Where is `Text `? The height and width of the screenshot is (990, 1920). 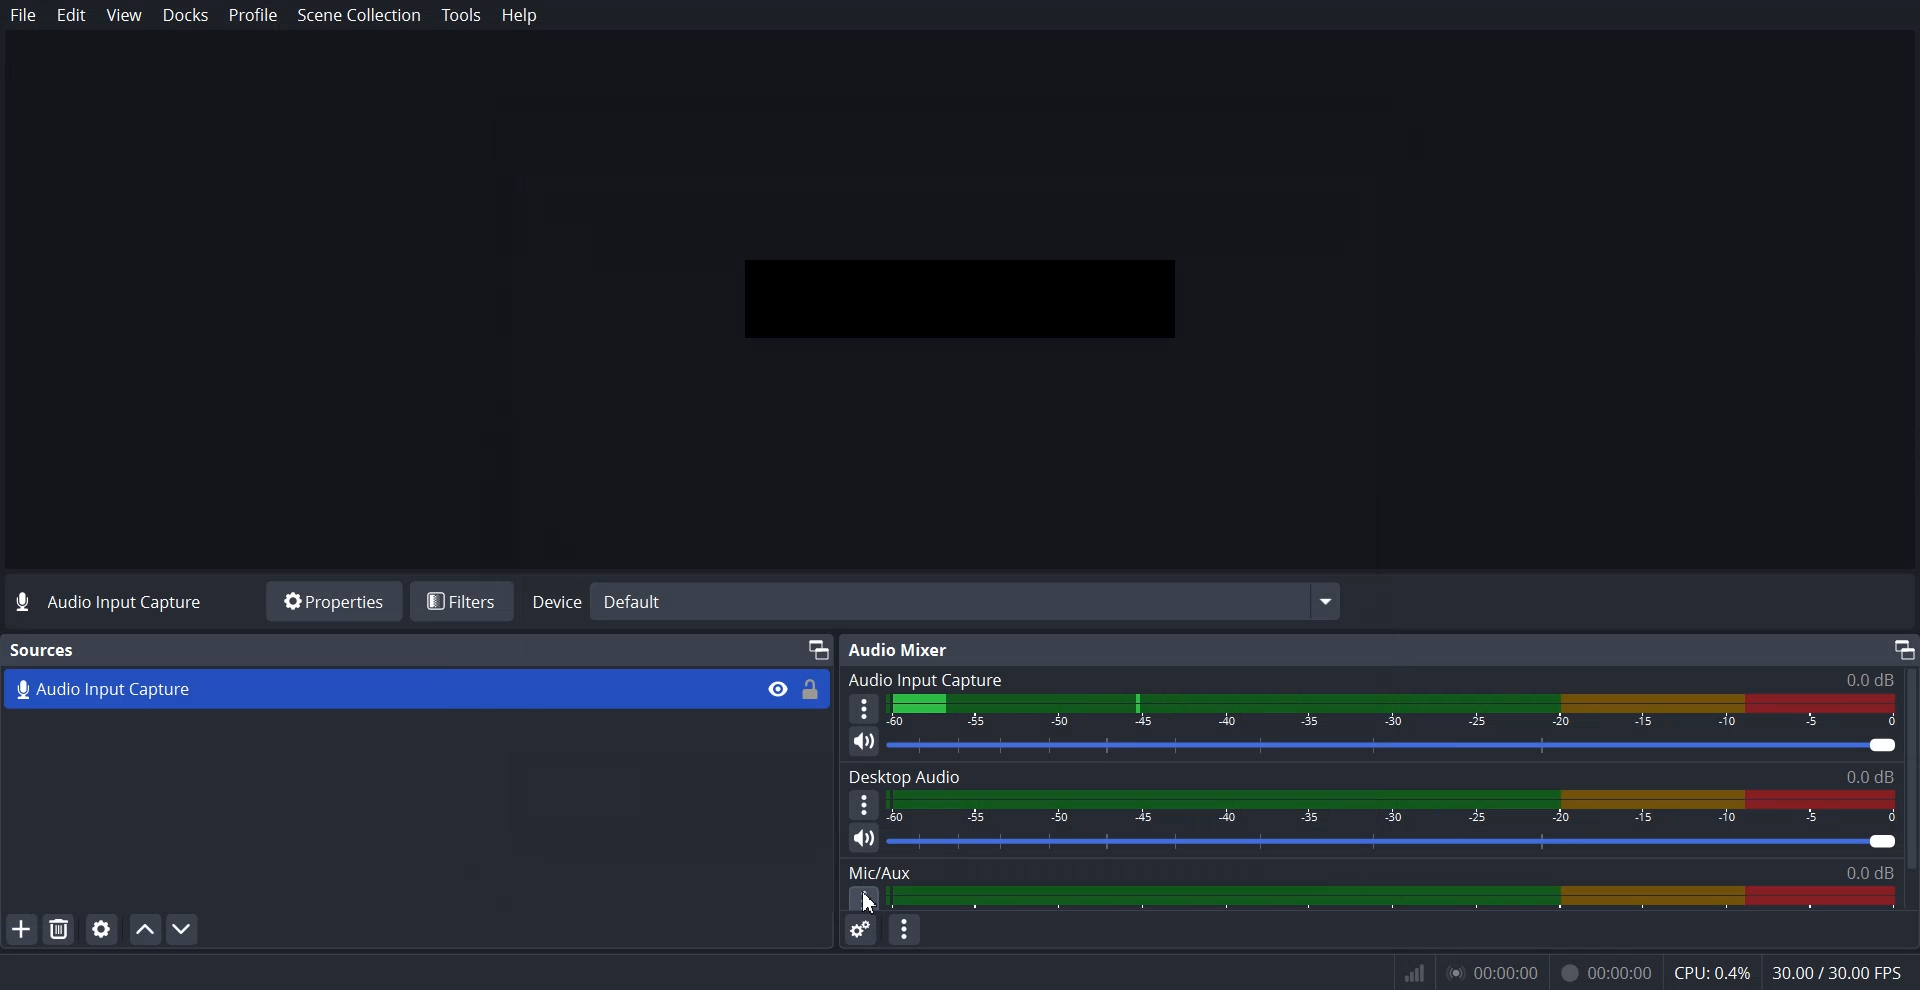 Text  is located at coordinates (112, 603).